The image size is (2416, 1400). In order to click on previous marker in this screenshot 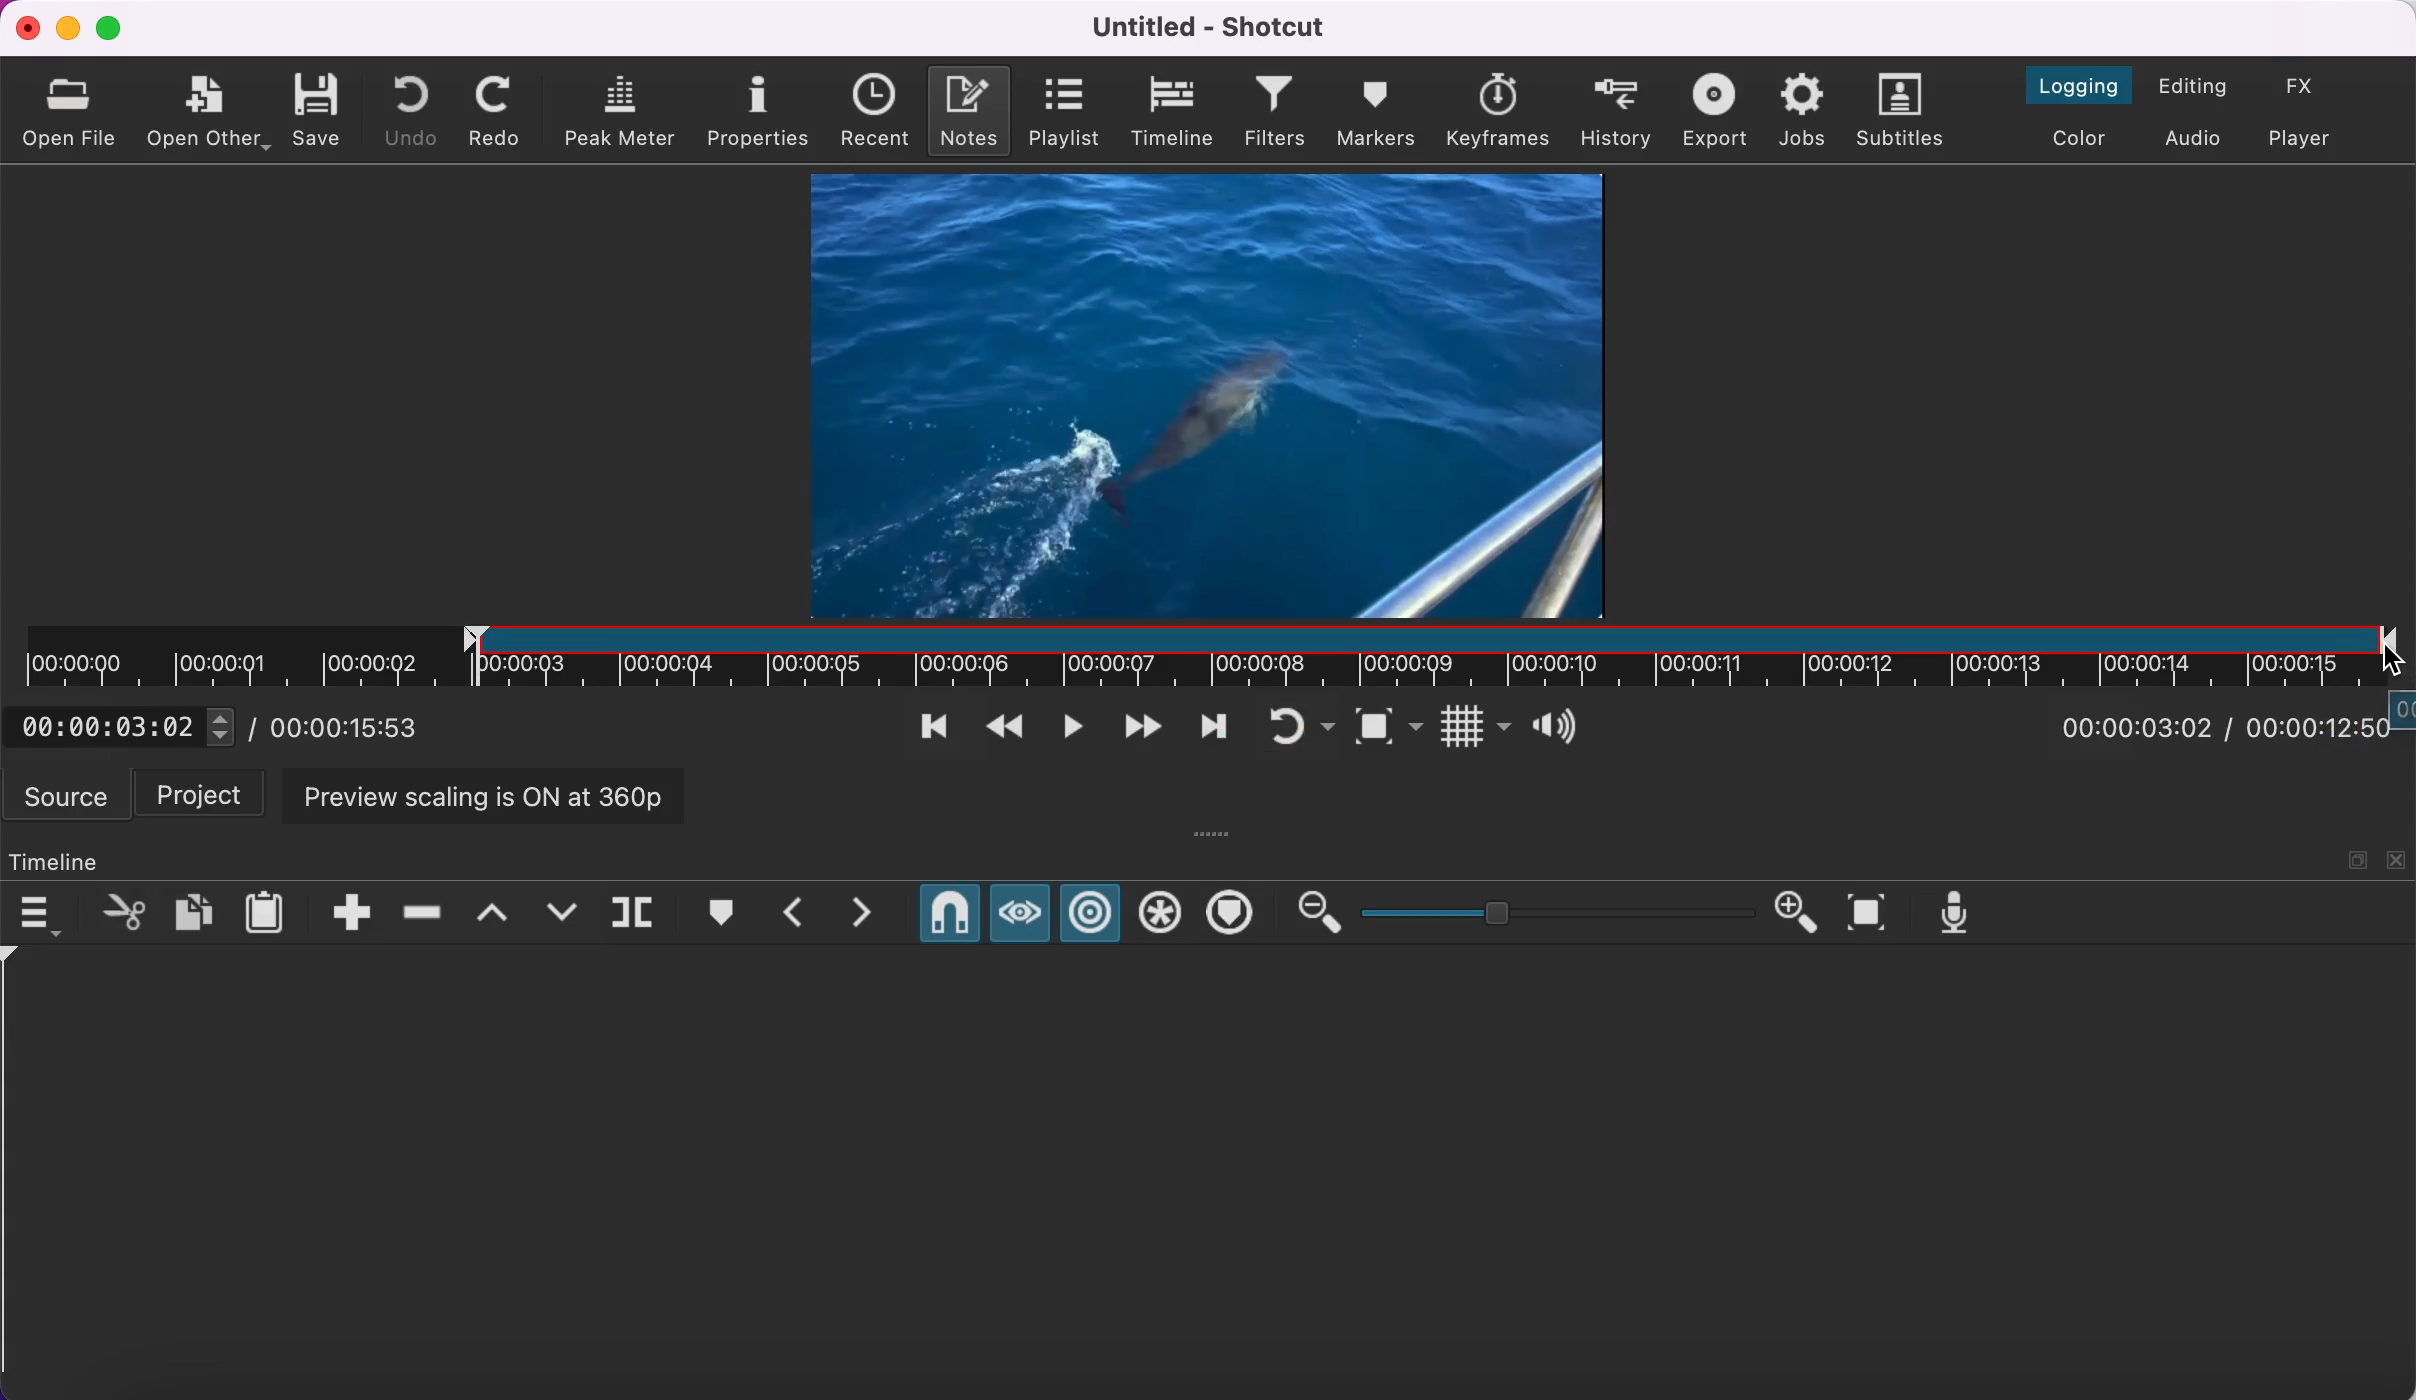, I will do `click(793, 912)`.